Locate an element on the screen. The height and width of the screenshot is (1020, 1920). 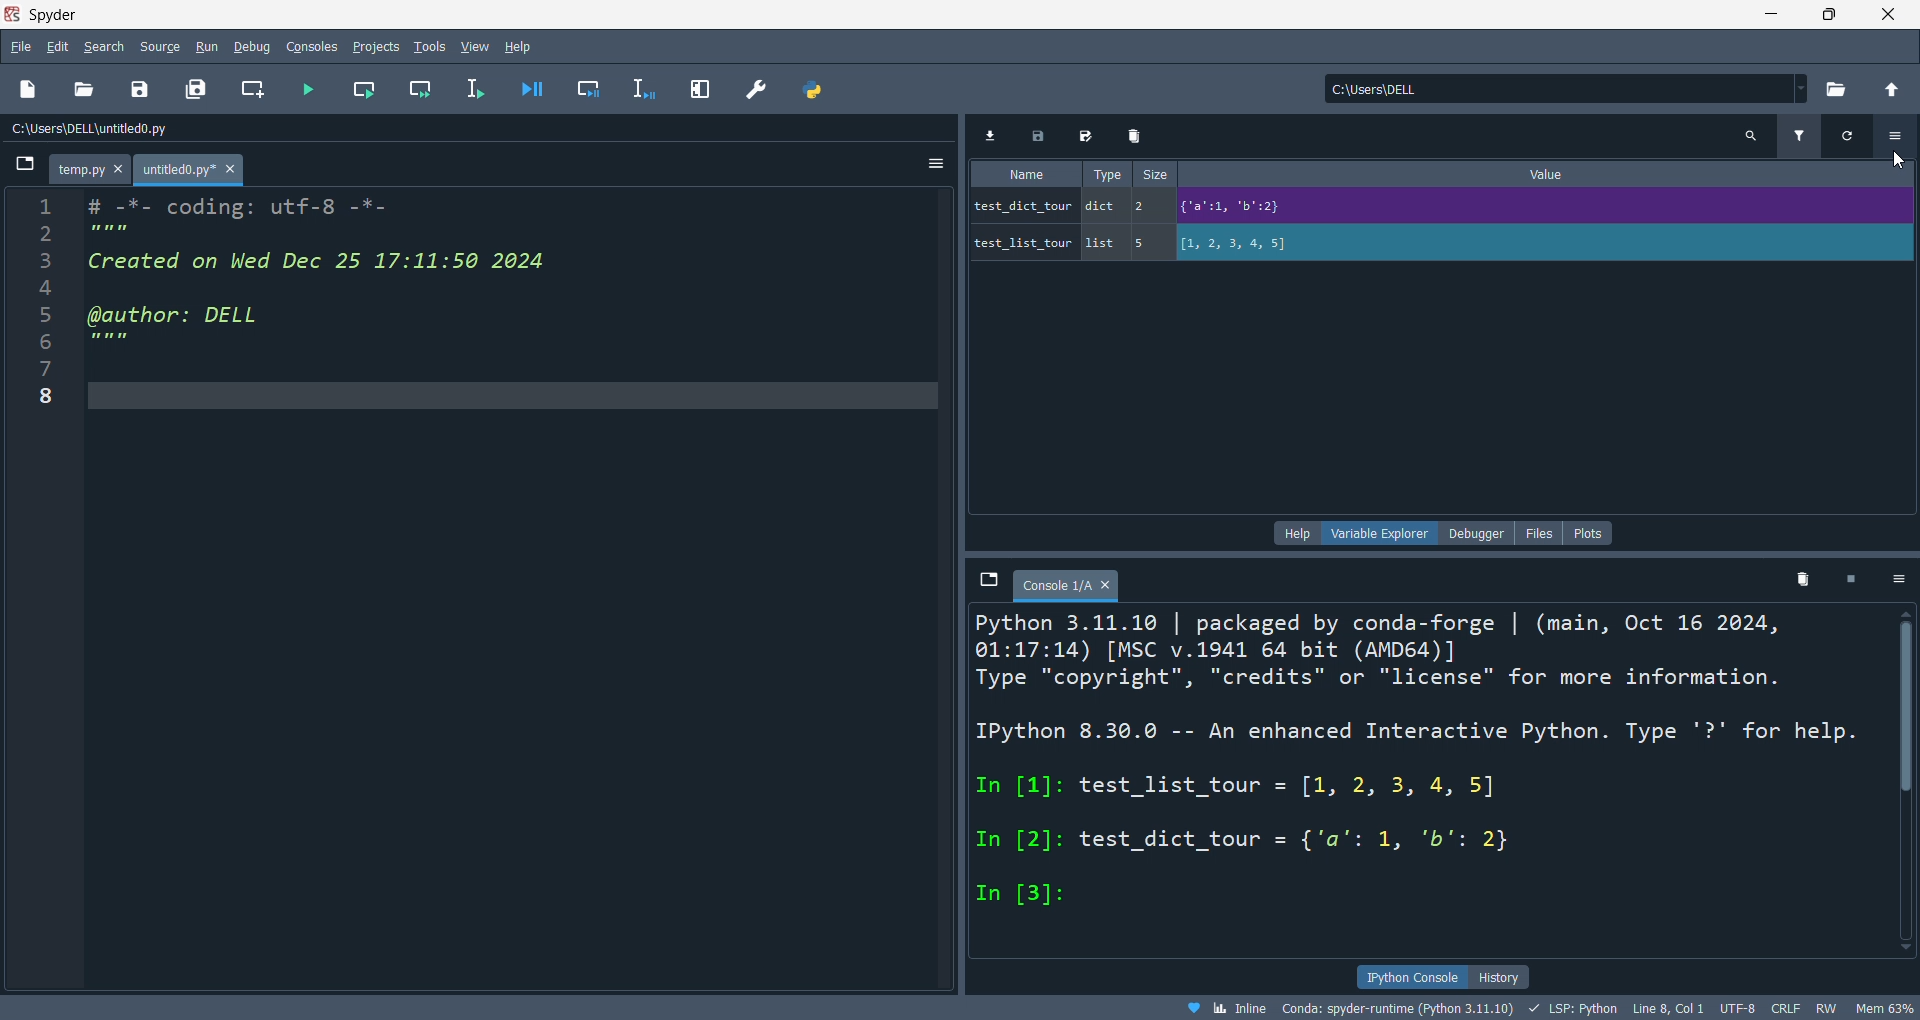
plots is located at coordinates (1588, 530).